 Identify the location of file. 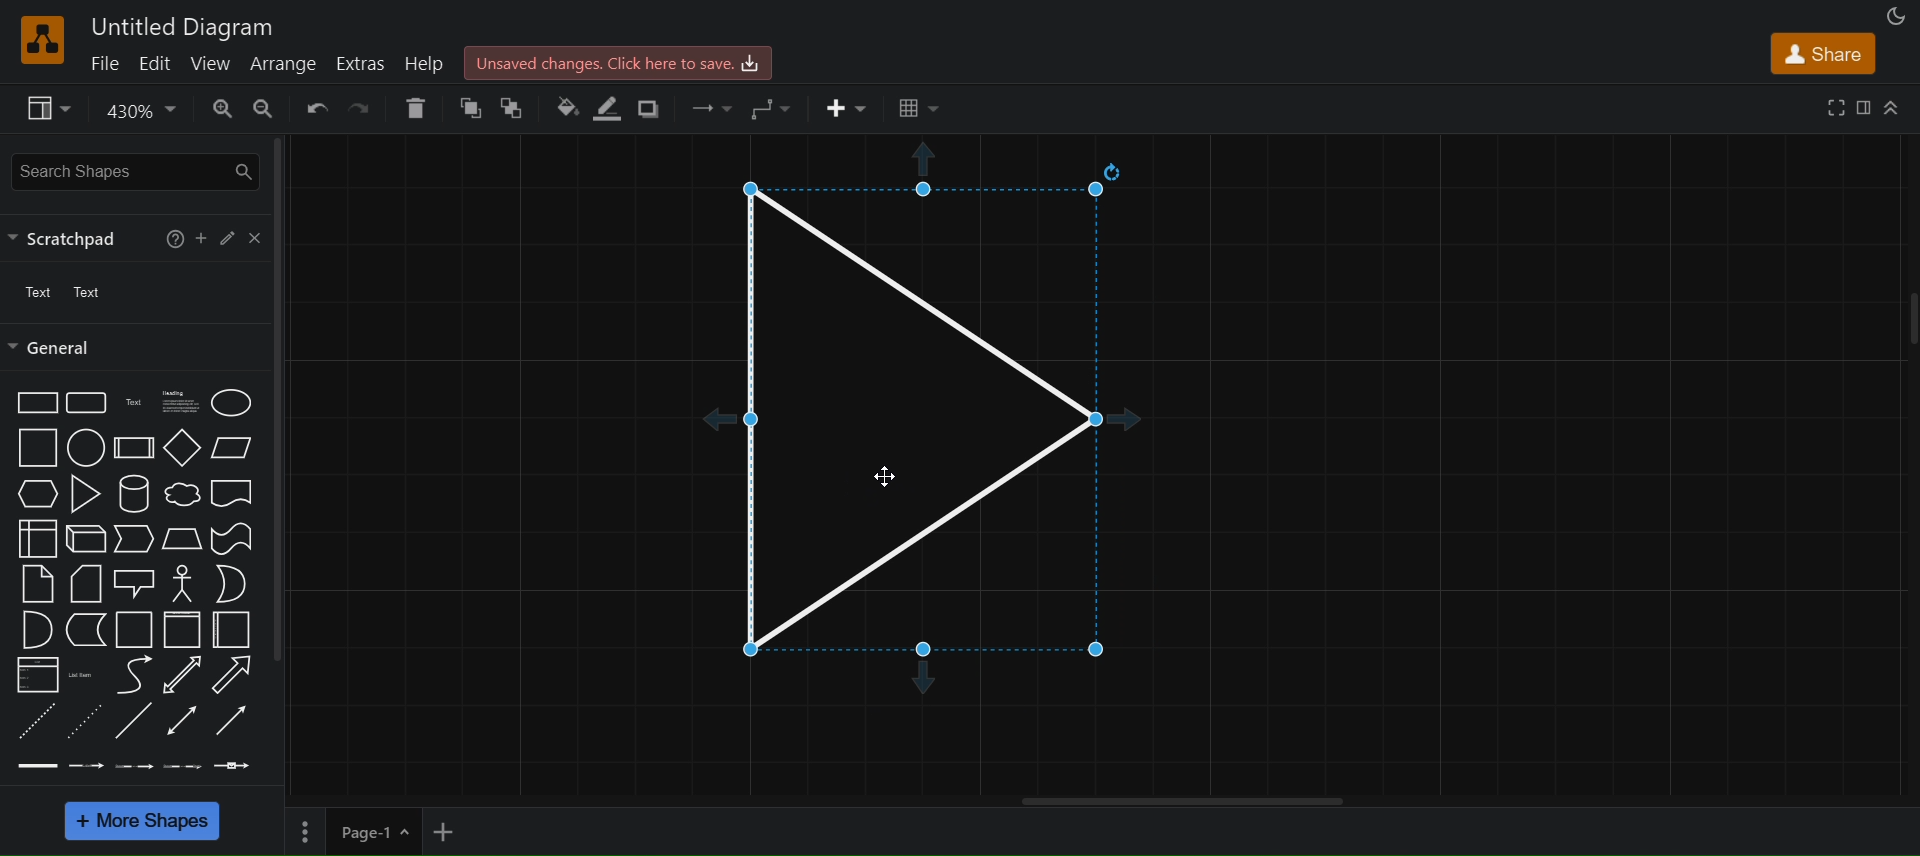
(106, 62).